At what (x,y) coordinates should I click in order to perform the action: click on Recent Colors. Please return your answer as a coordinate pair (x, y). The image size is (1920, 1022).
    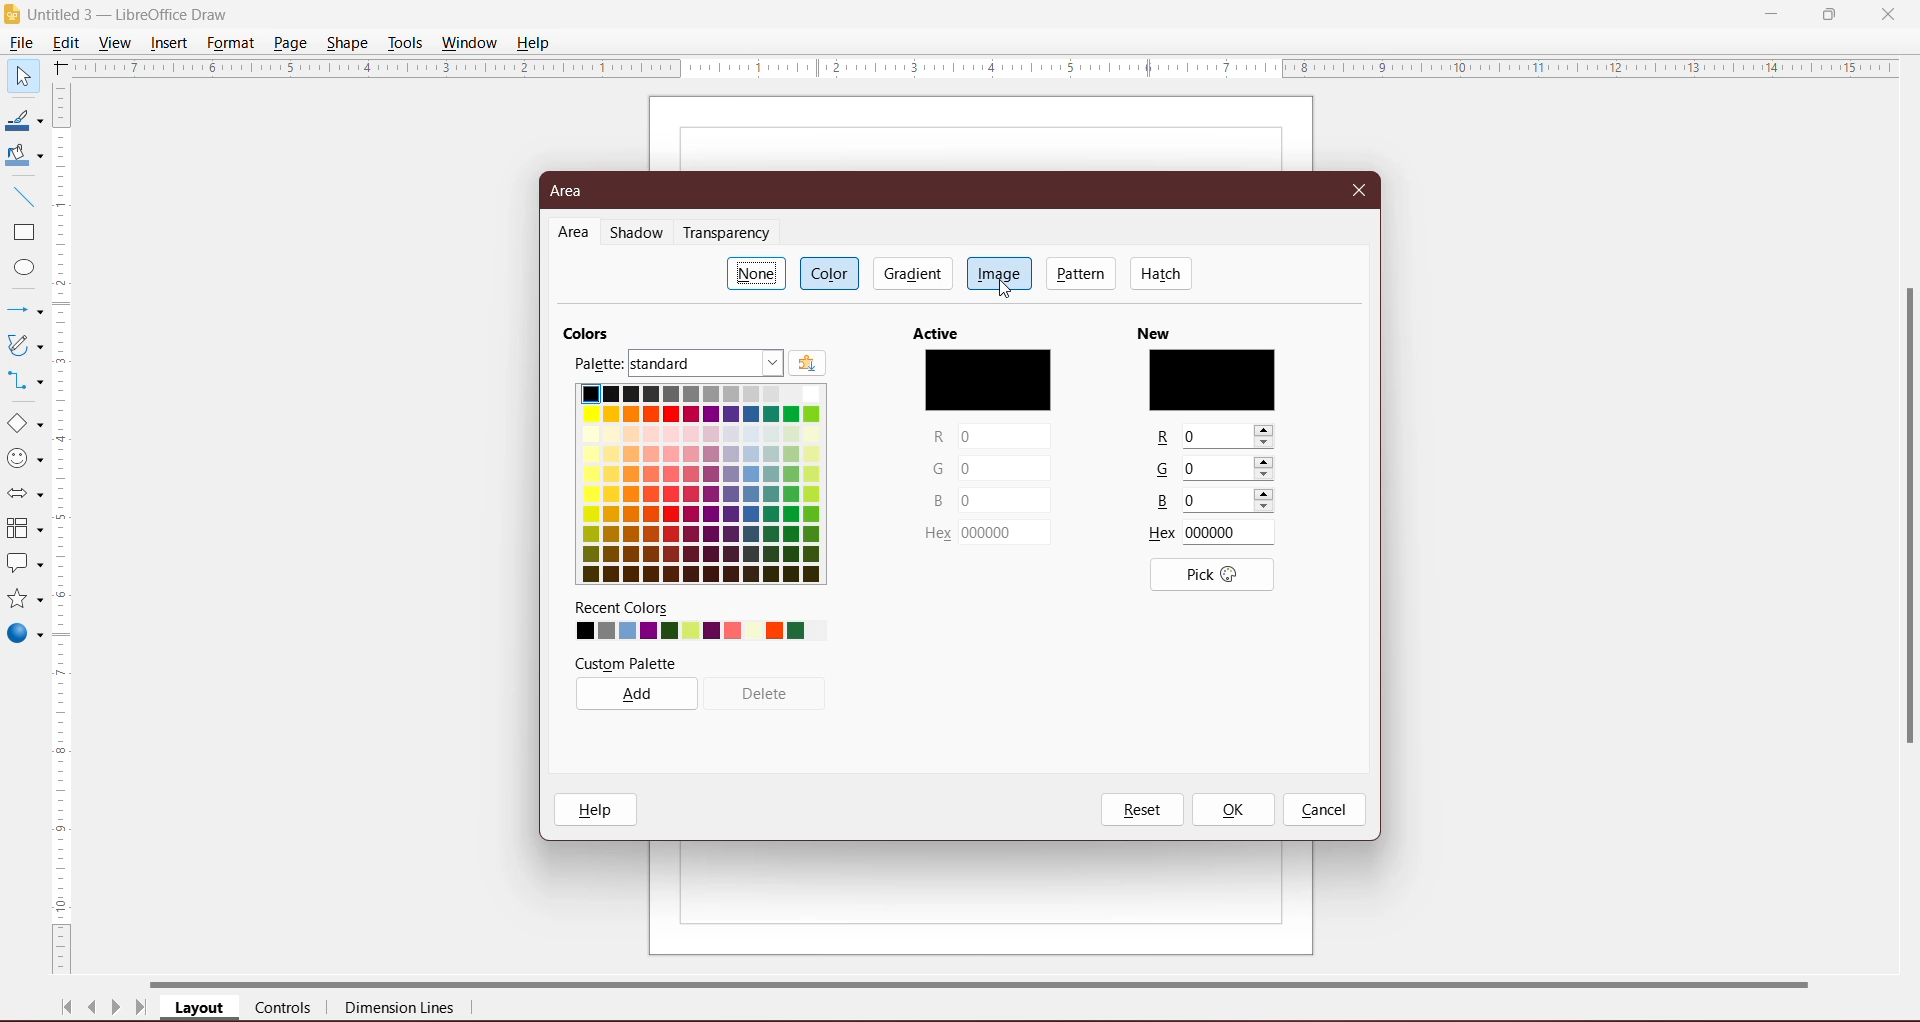
    Looking at the image, I should click on (692, 607).